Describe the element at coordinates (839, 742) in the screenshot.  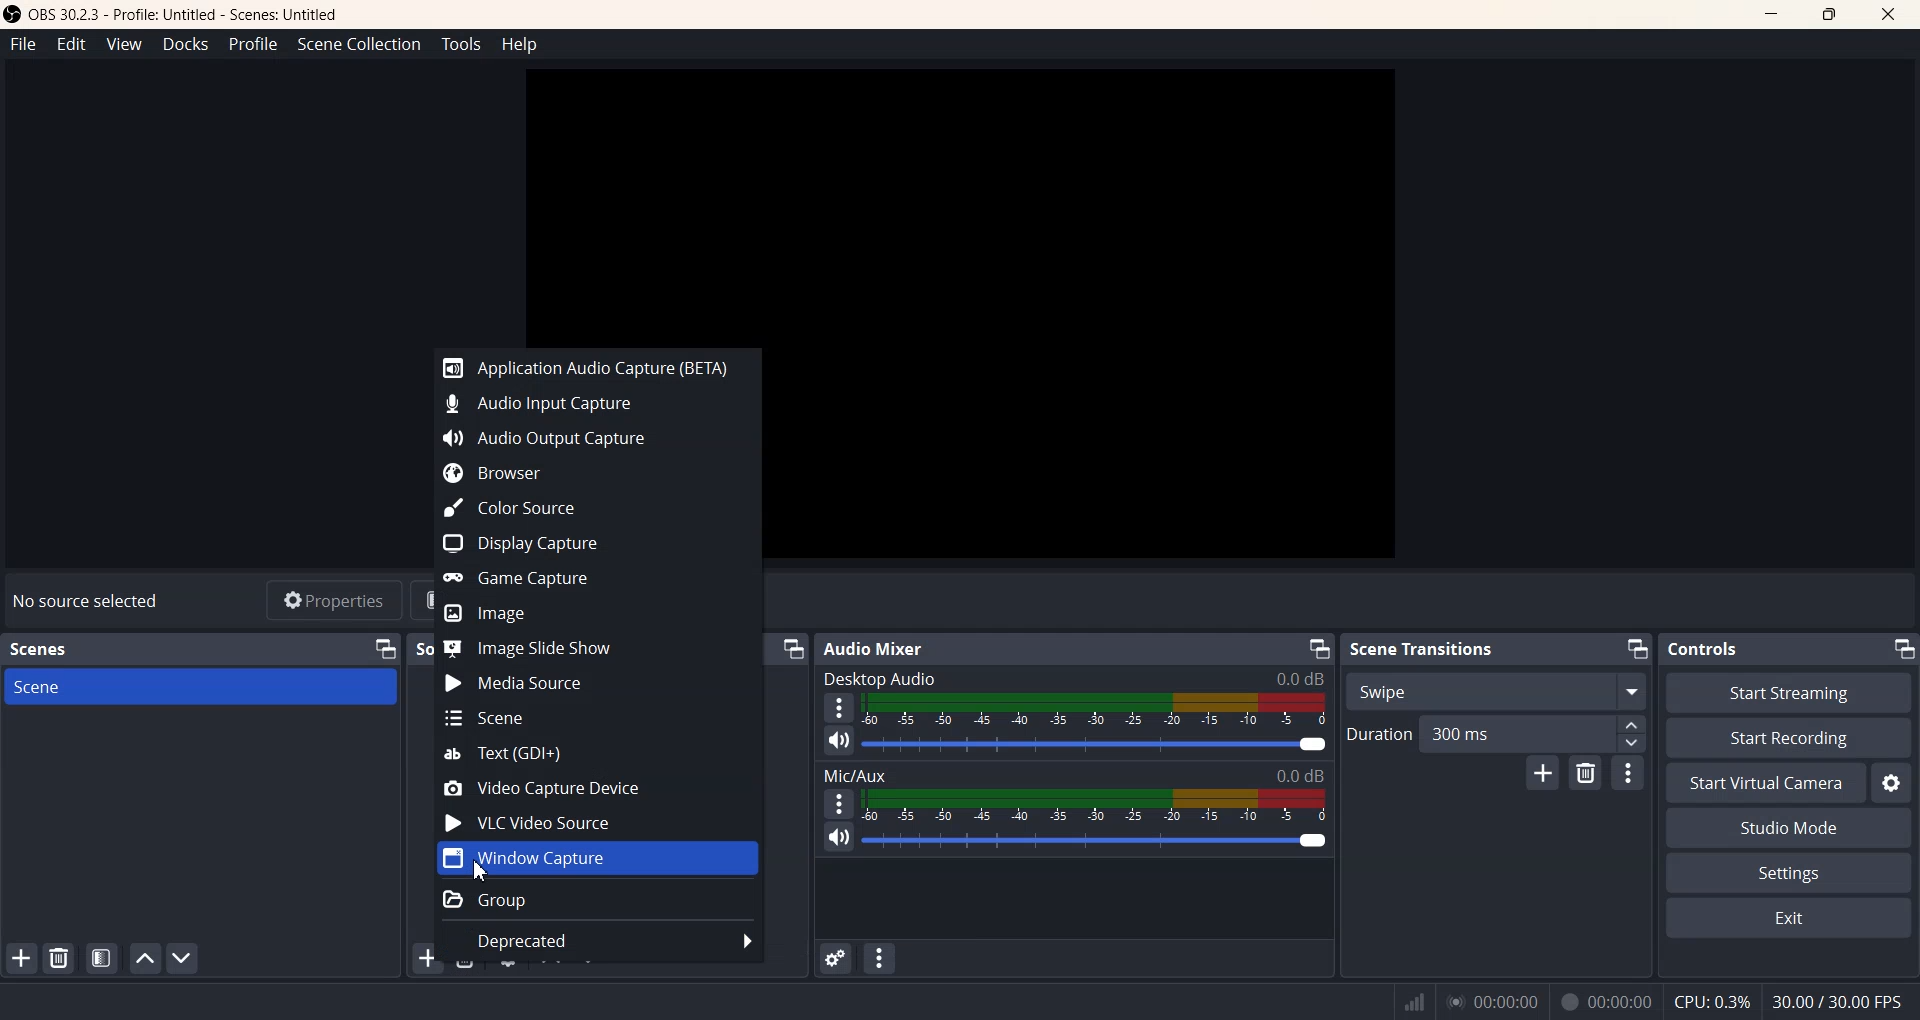
I see `Mute/ Unmute` at that location.